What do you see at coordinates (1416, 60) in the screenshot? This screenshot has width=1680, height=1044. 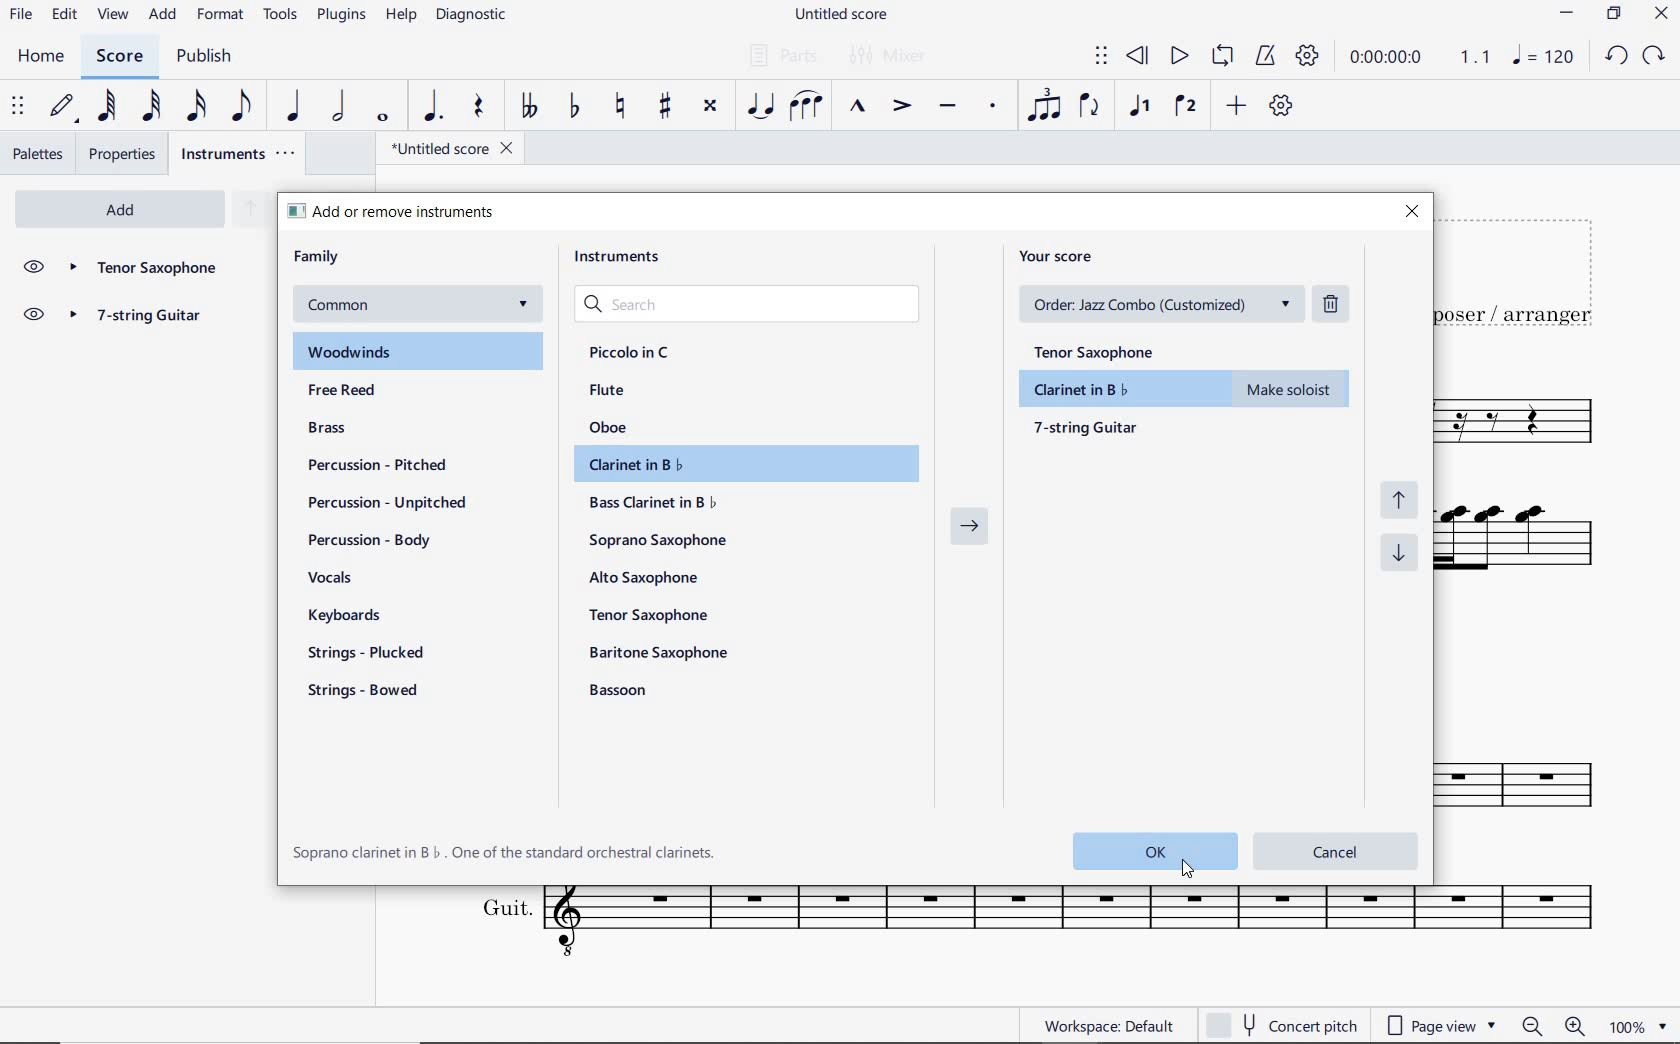 I see `PLAY SPEED` at bounding box center [1416, 60].